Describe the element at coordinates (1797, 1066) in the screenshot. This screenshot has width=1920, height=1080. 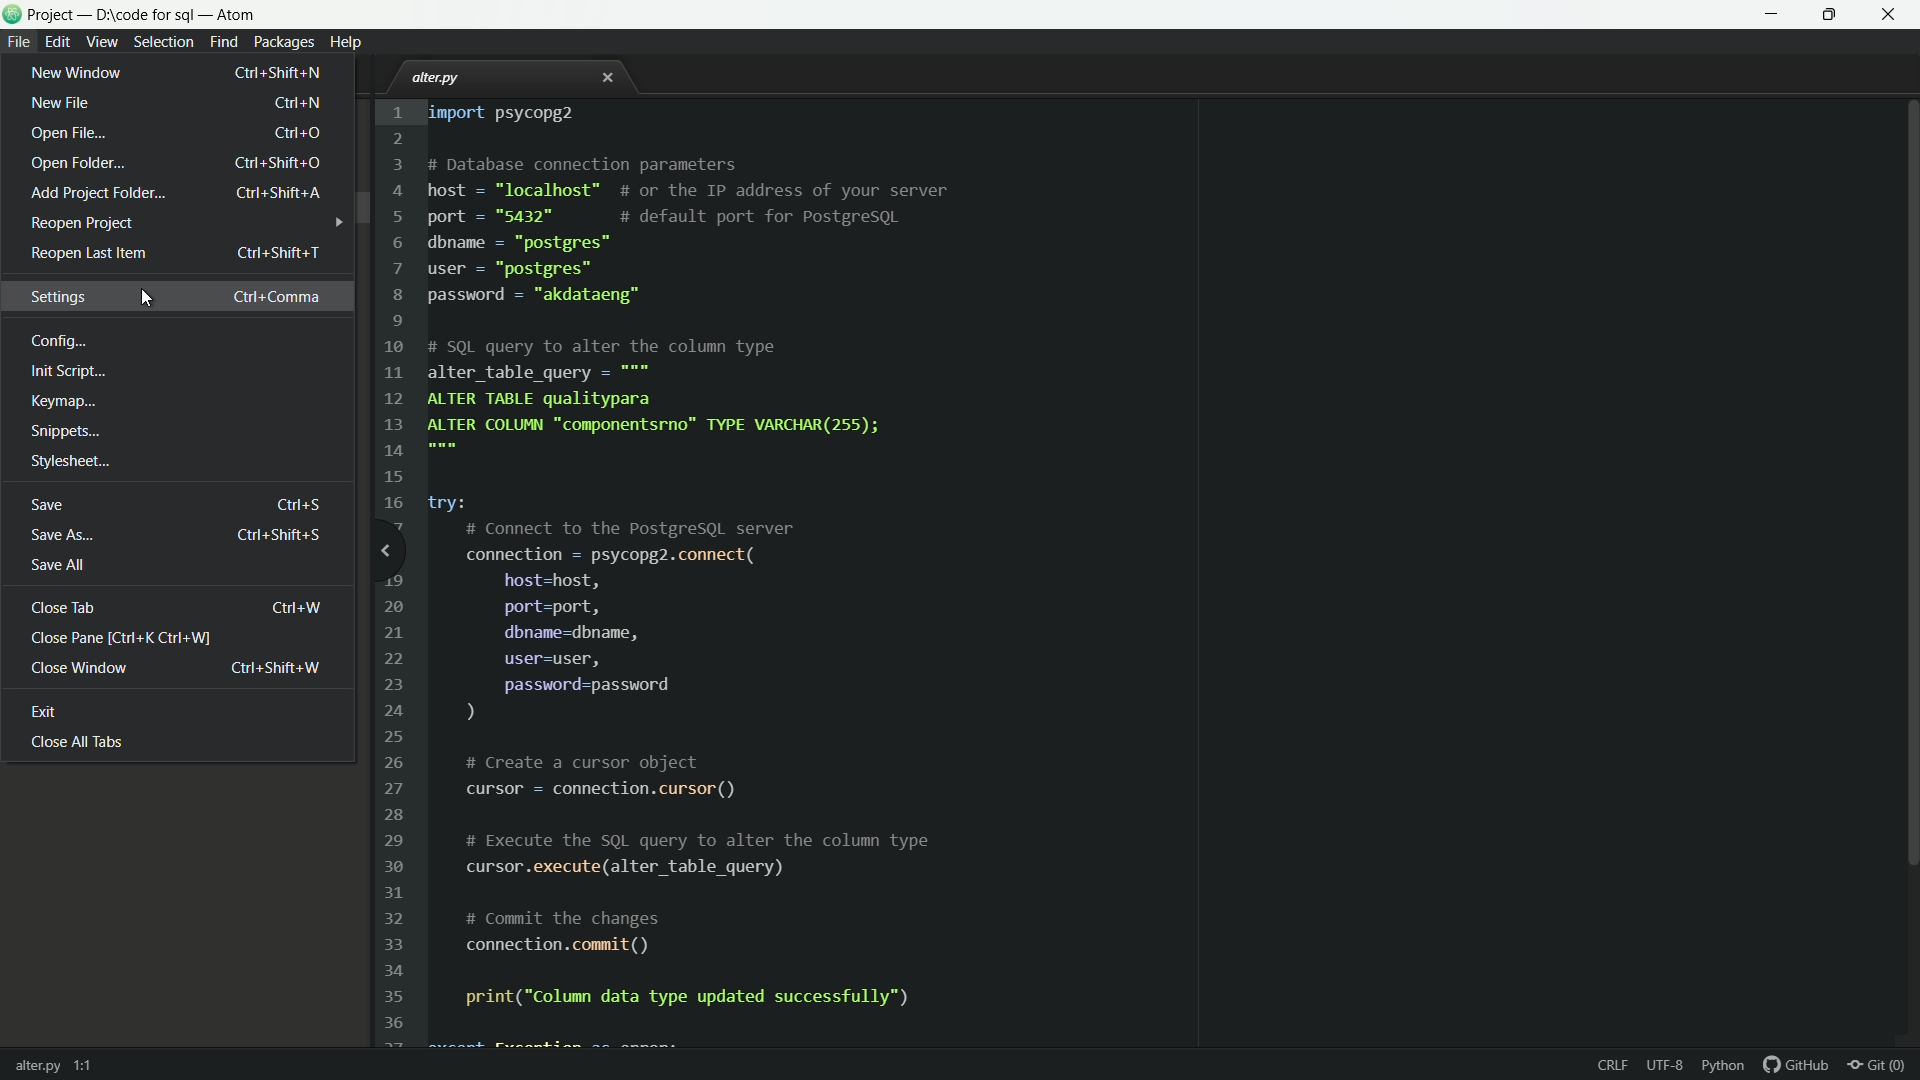
I see `github` at that location.